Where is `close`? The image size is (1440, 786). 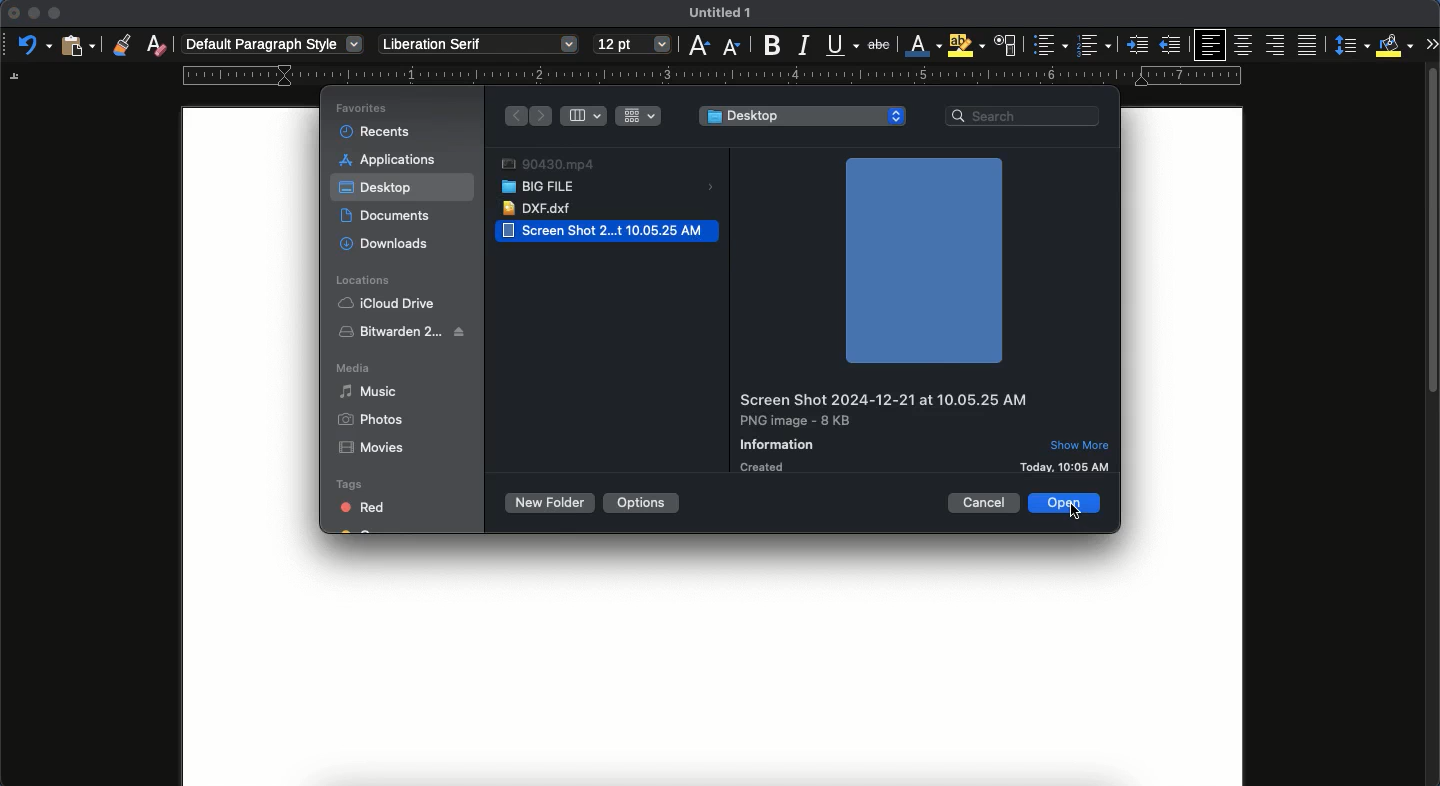
close is located at coordinates (11, 12).